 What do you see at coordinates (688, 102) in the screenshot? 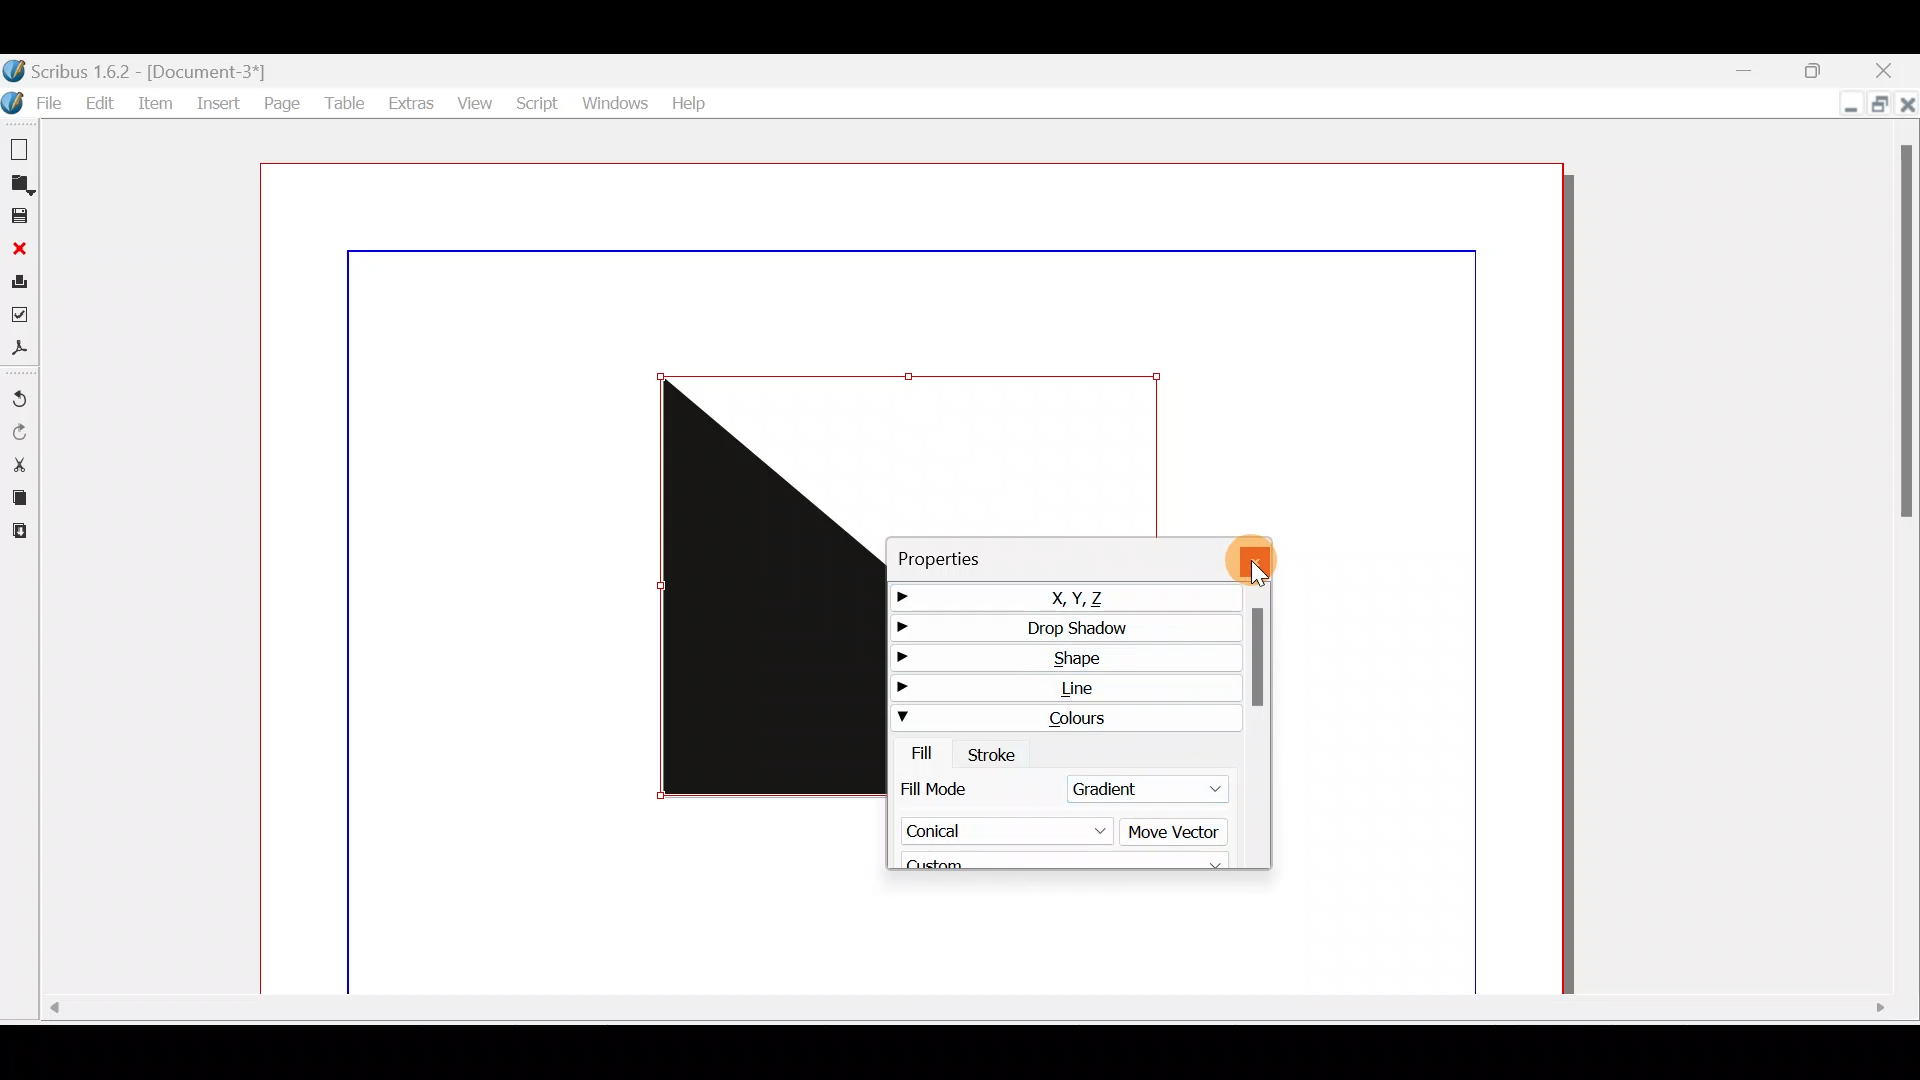
I see `Help` at bounding box center [688, 102].